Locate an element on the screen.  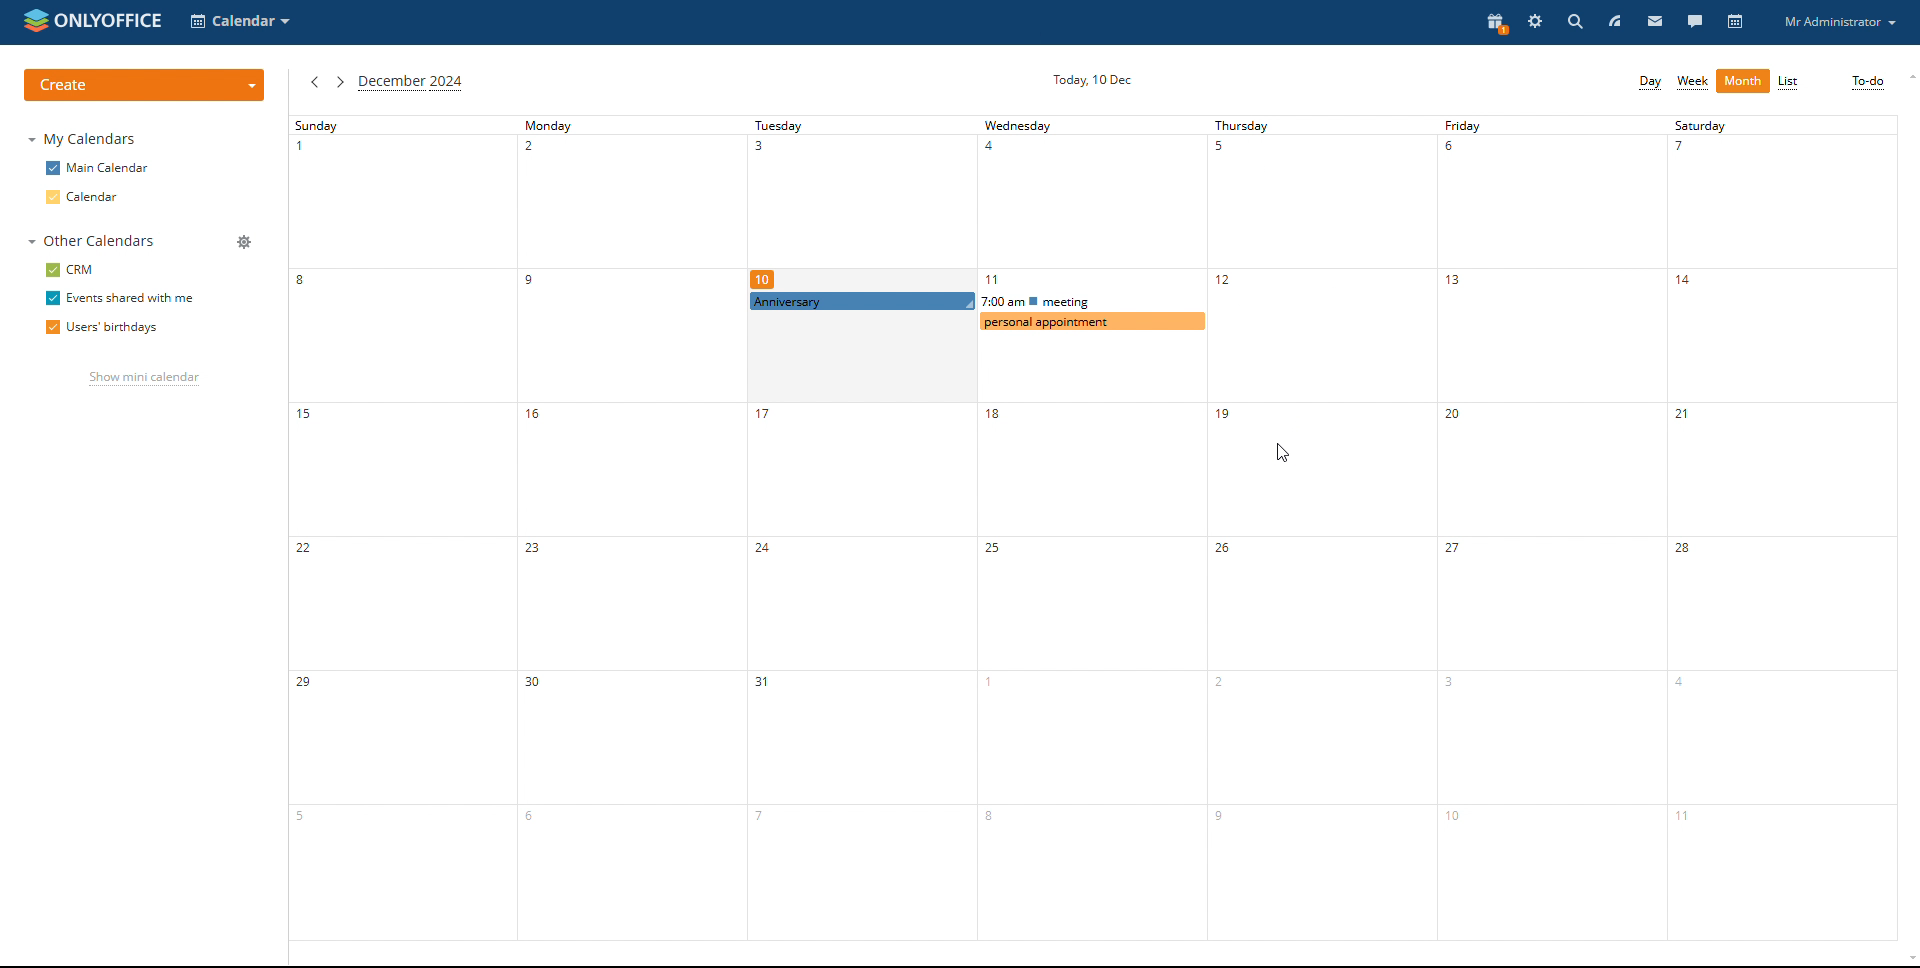
day view is located at coordinates (1648, 83).